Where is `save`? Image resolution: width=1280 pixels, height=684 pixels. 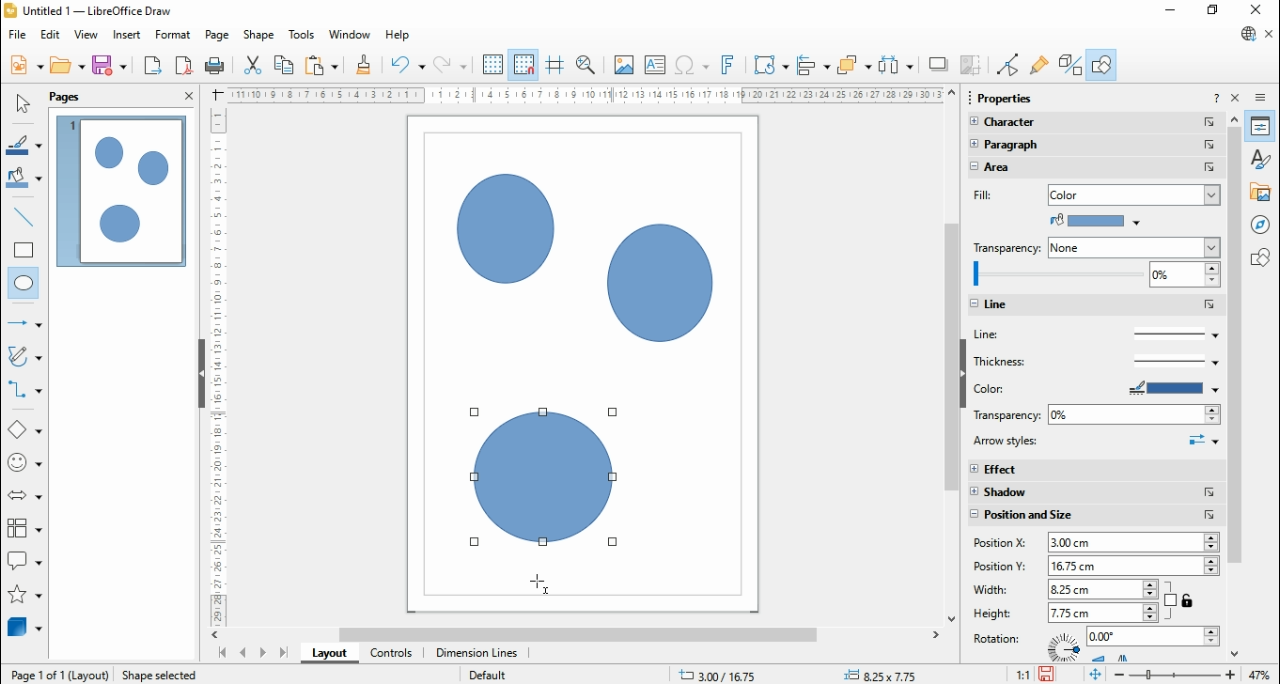 save is located at coordinates (109, 65).